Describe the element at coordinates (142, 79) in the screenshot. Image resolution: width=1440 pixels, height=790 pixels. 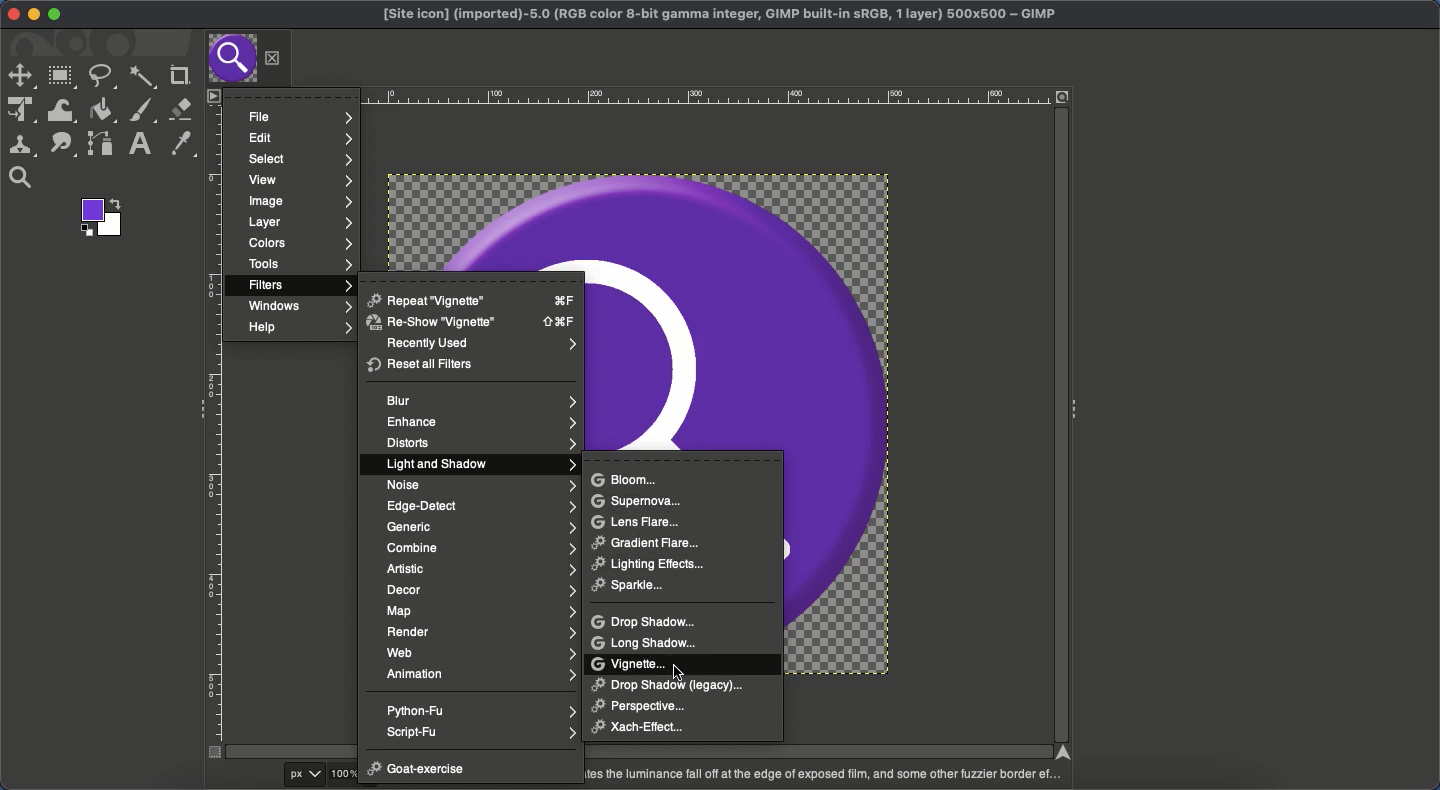
I see `Fuzzy selector` at that location.